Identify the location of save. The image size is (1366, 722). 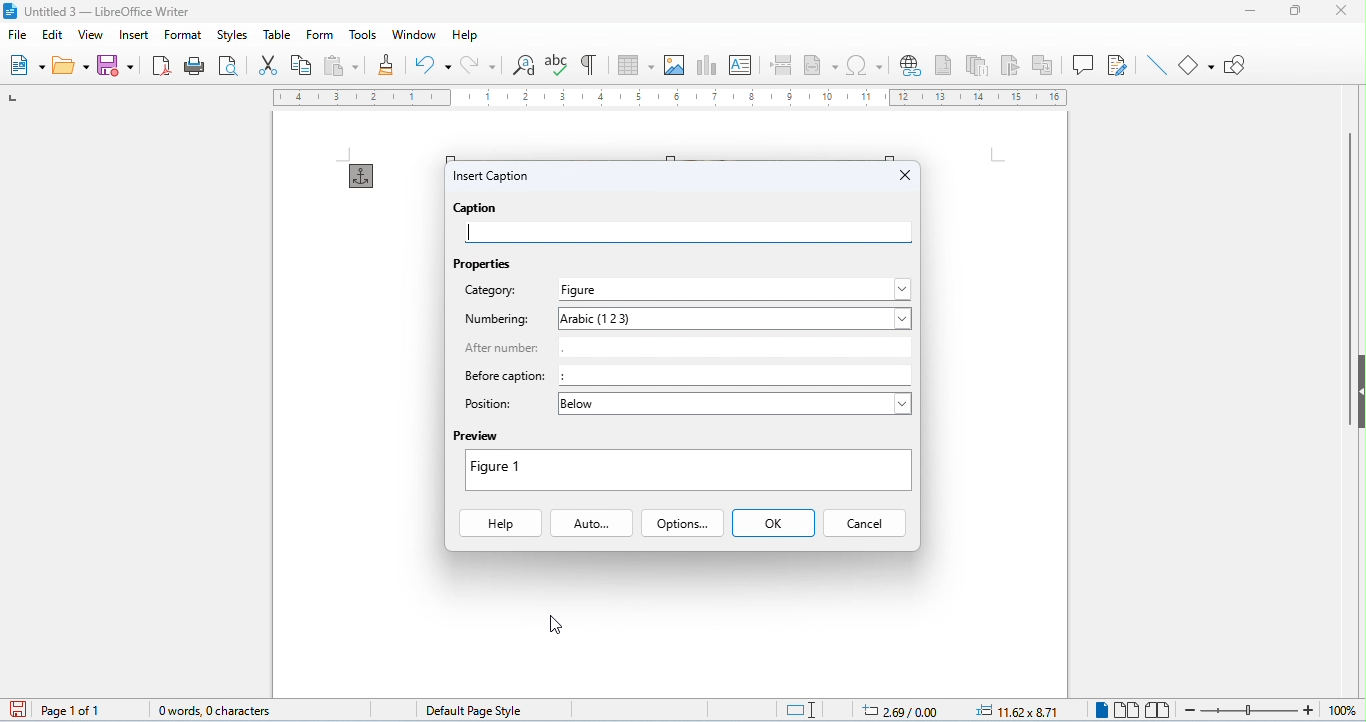
(15, 709).